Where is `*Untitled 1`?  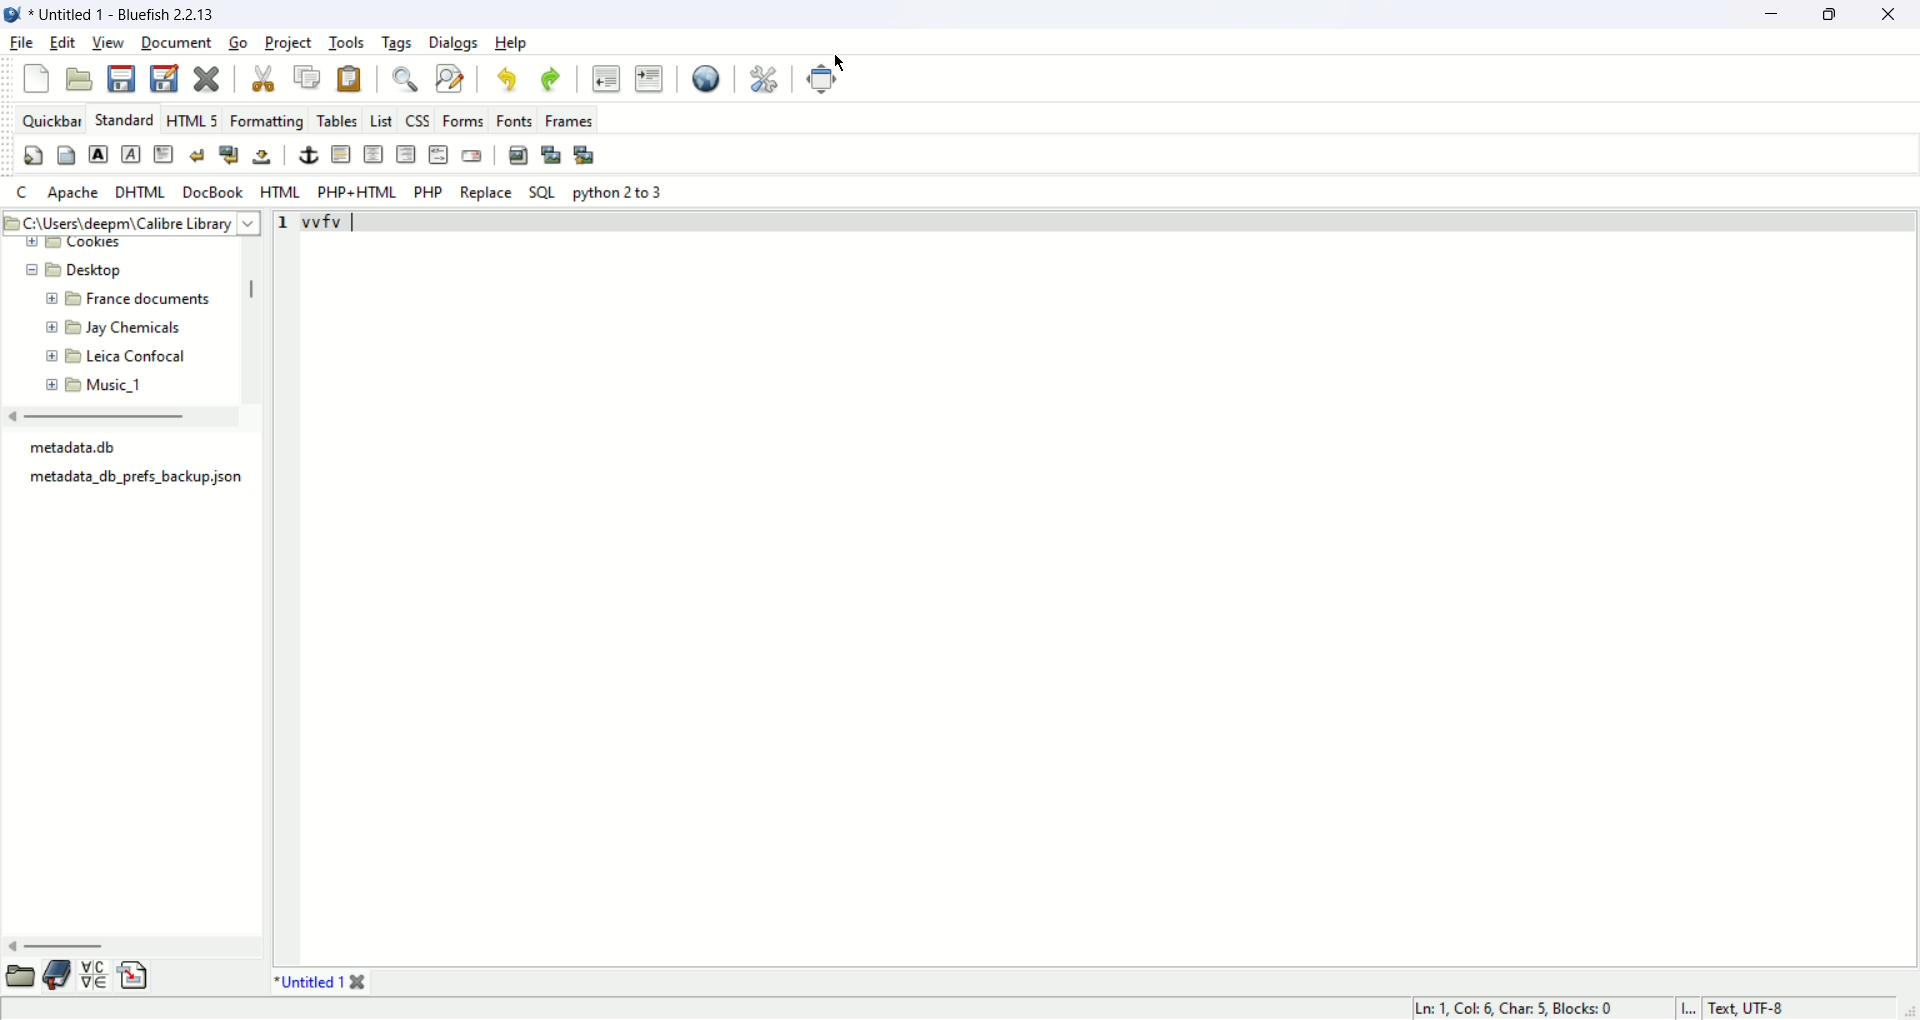
*Untitled 1 is located at coordinates (320, 982).